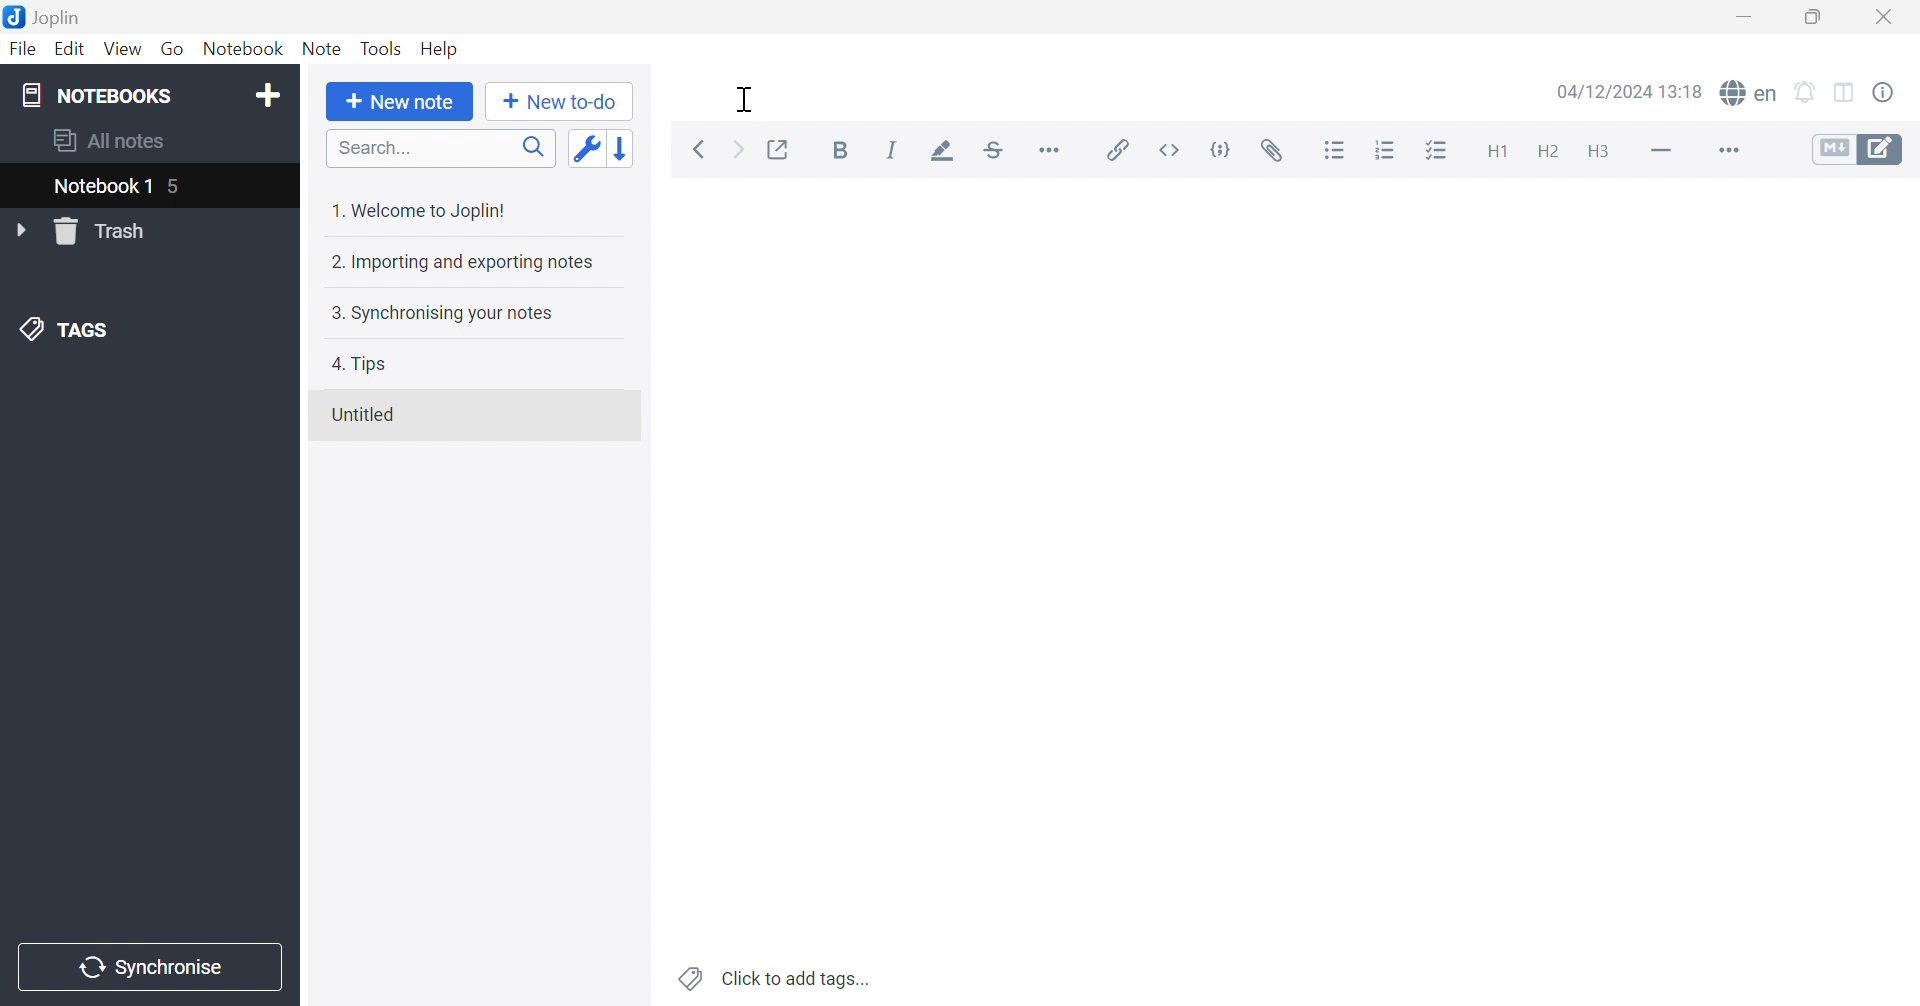  I want to click on TAGS, so click(69, 328).